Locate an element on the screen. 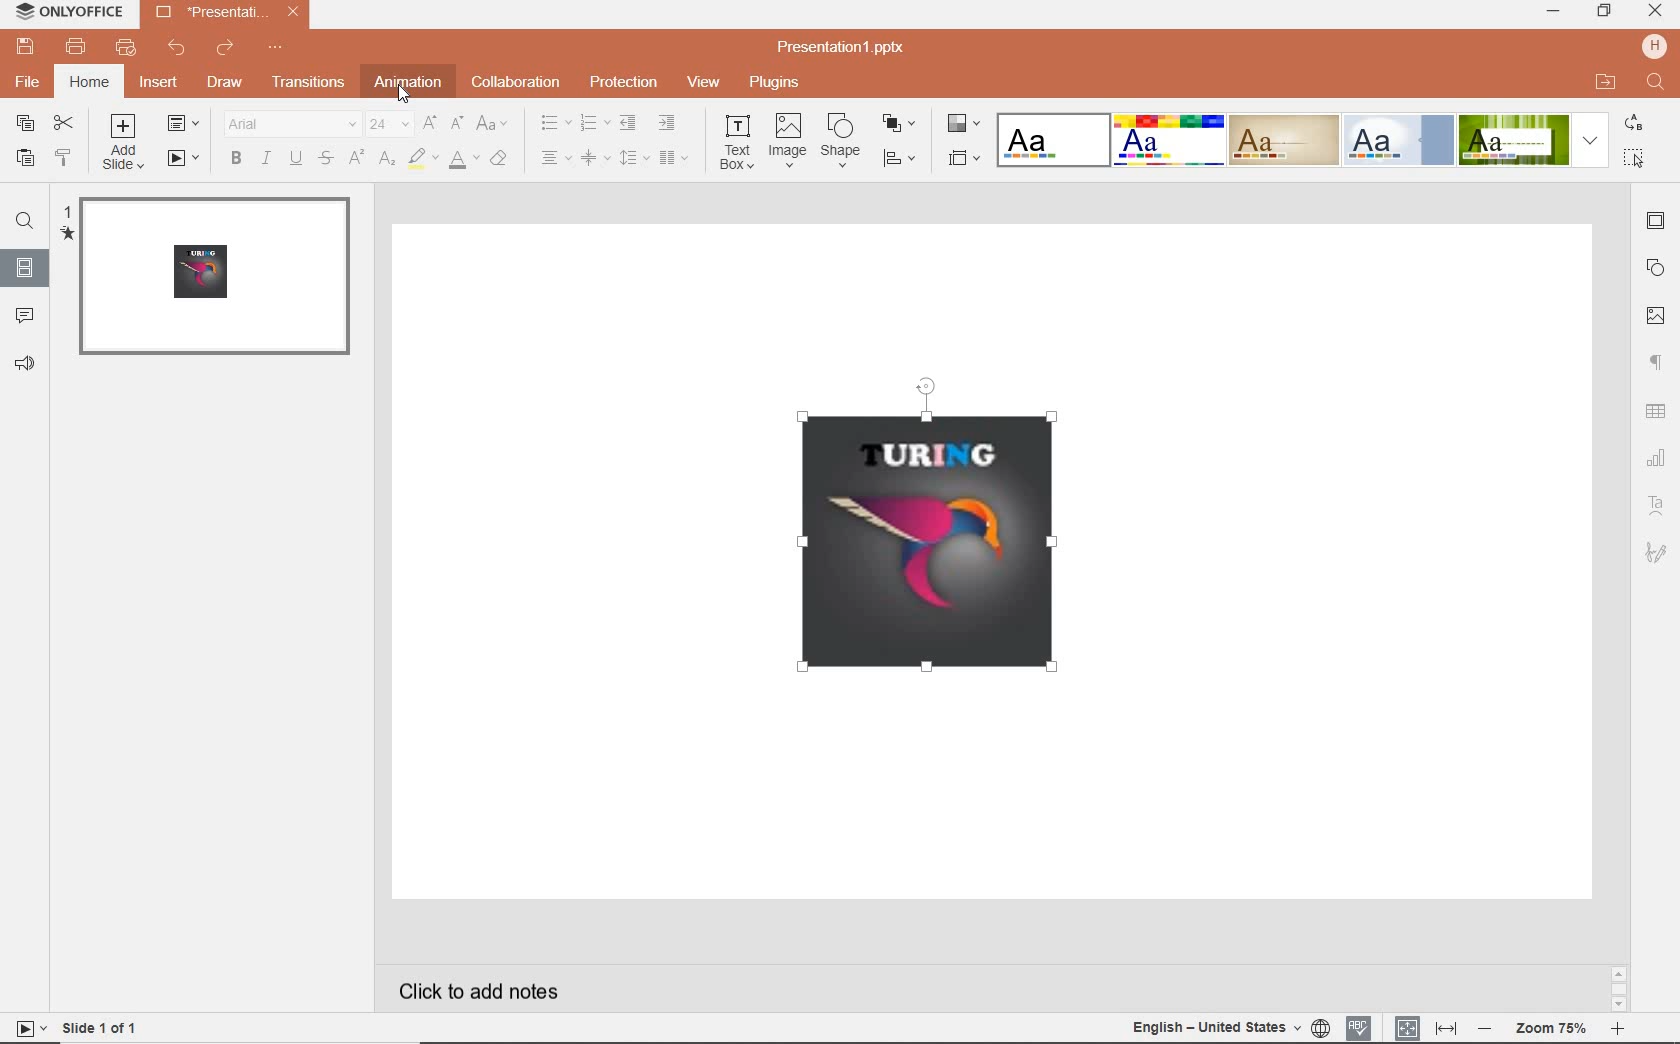 This screenshot has width=1680, height=1044. open file location is located at coordinates (1605, 82).